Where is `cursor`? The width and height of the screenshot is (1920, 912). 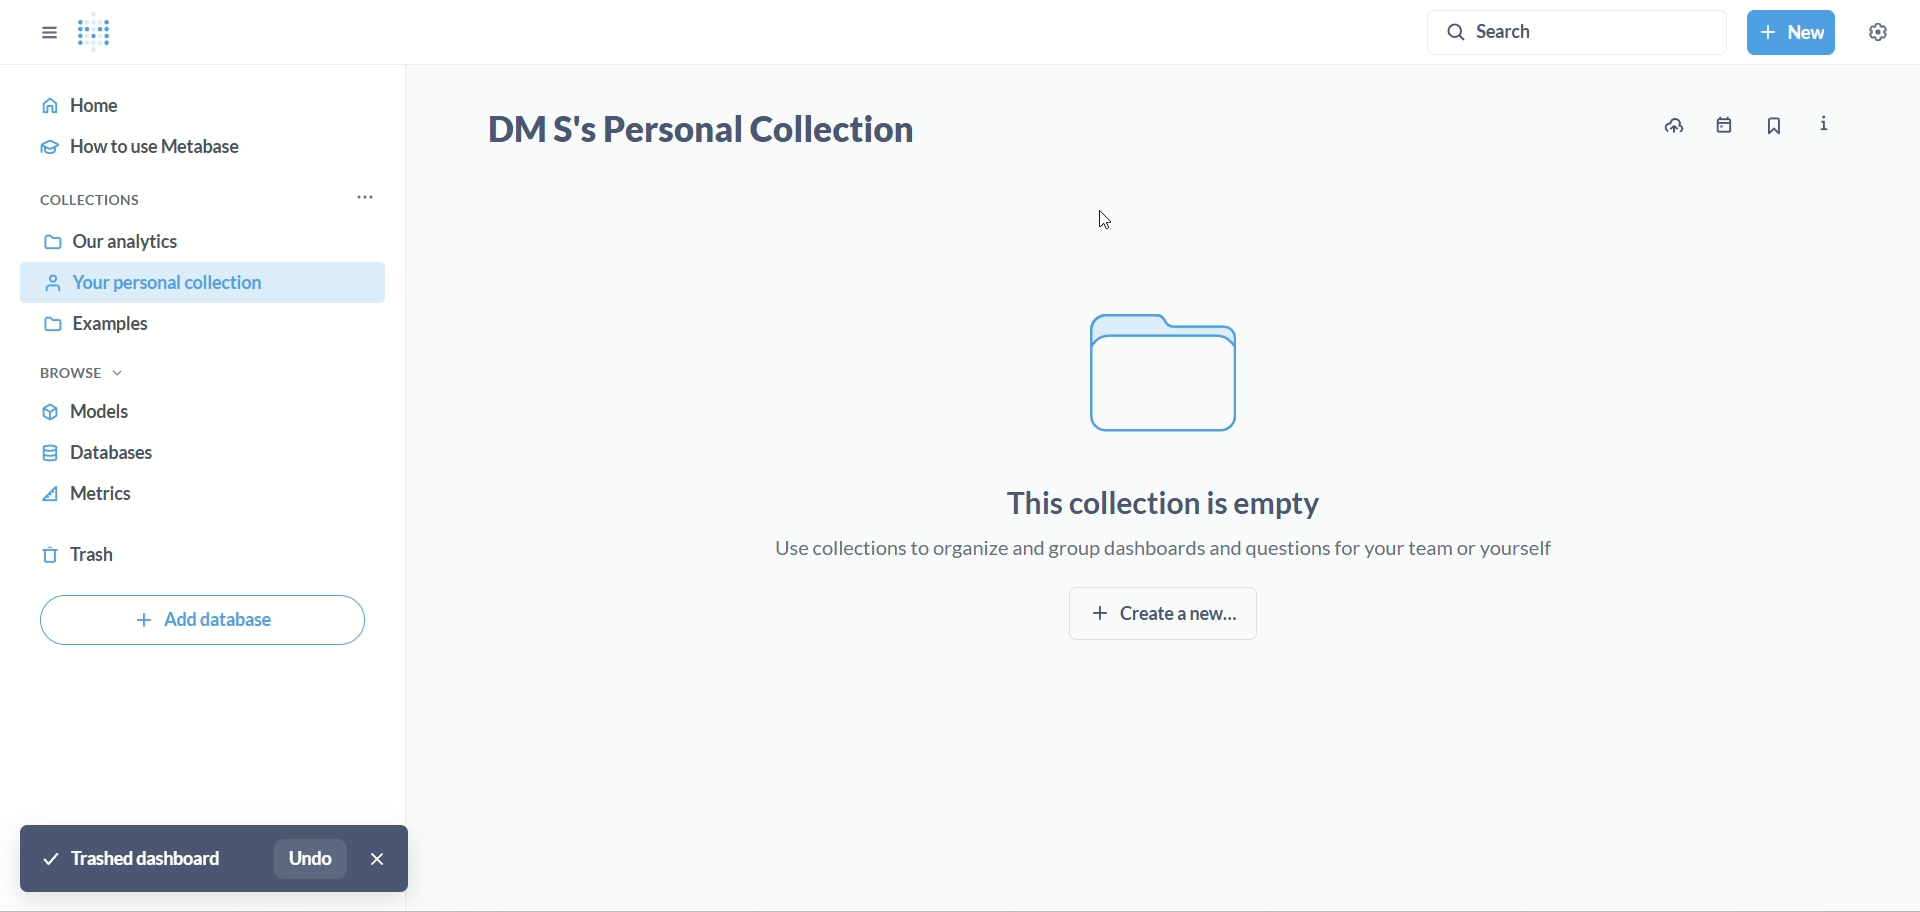
cursor is located at coordinates (1113, 221).